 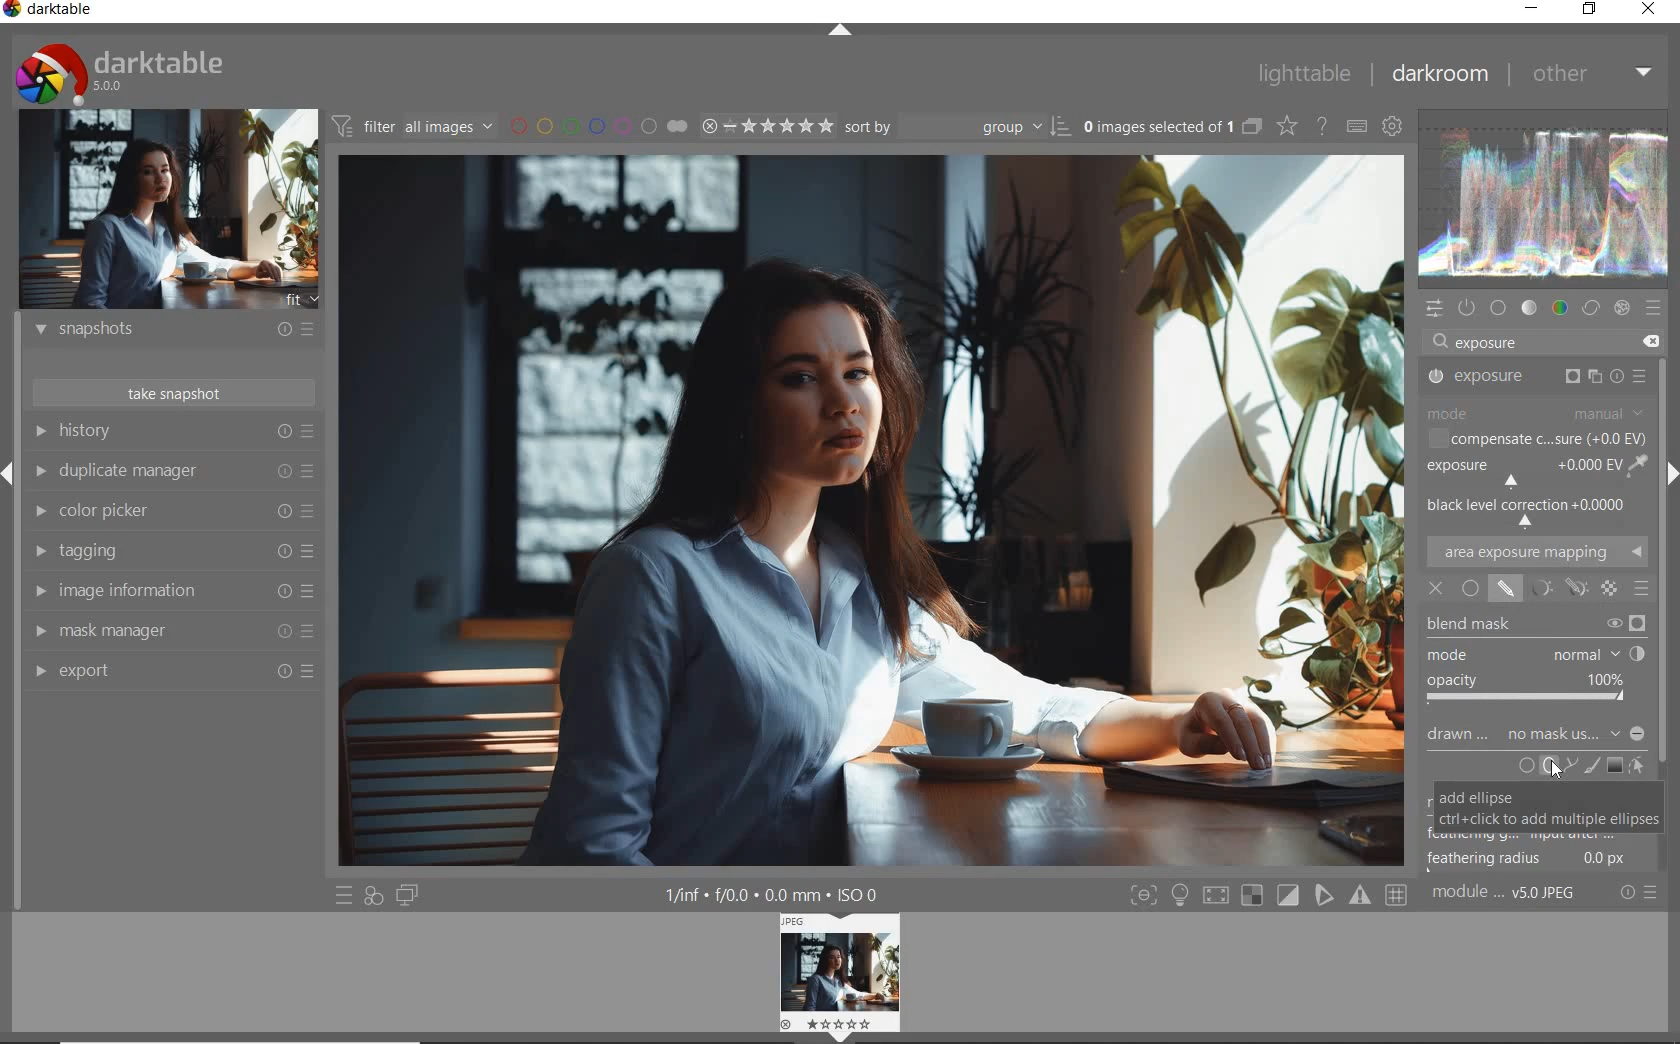 I want to click on darkroom, so click(x=1439, y=75).